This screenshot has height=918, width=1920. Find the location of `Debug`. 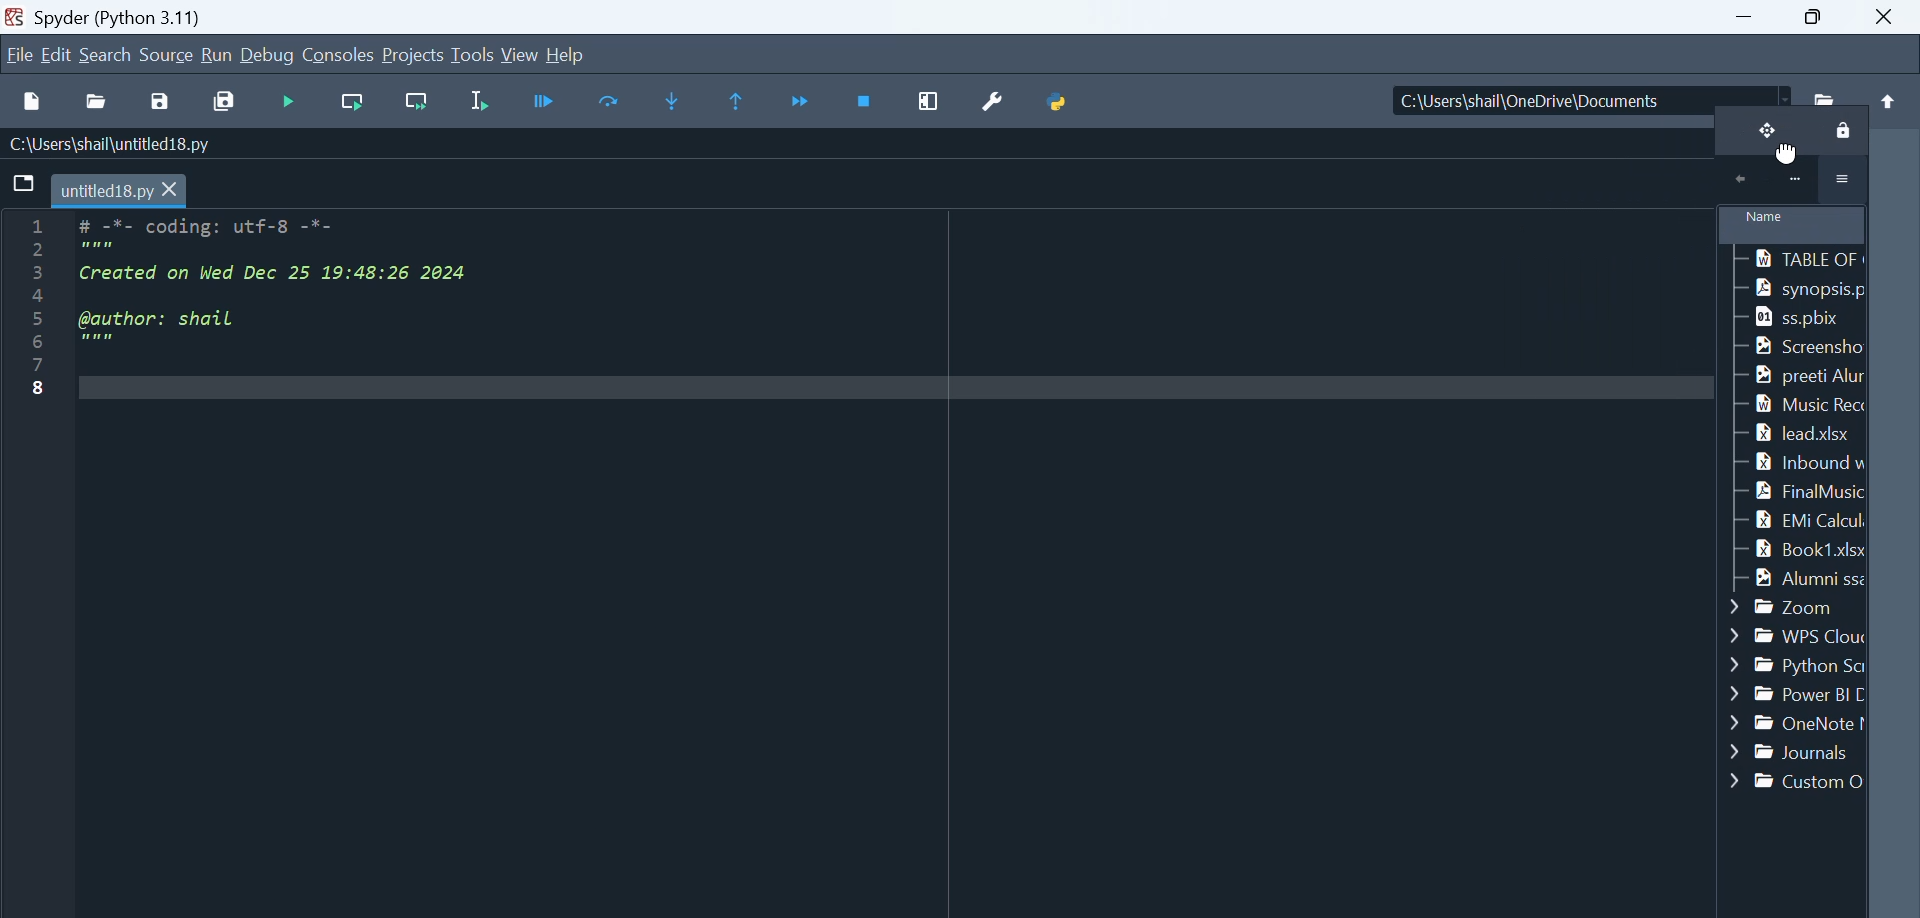

Debug is located at coordinates (270, 56).